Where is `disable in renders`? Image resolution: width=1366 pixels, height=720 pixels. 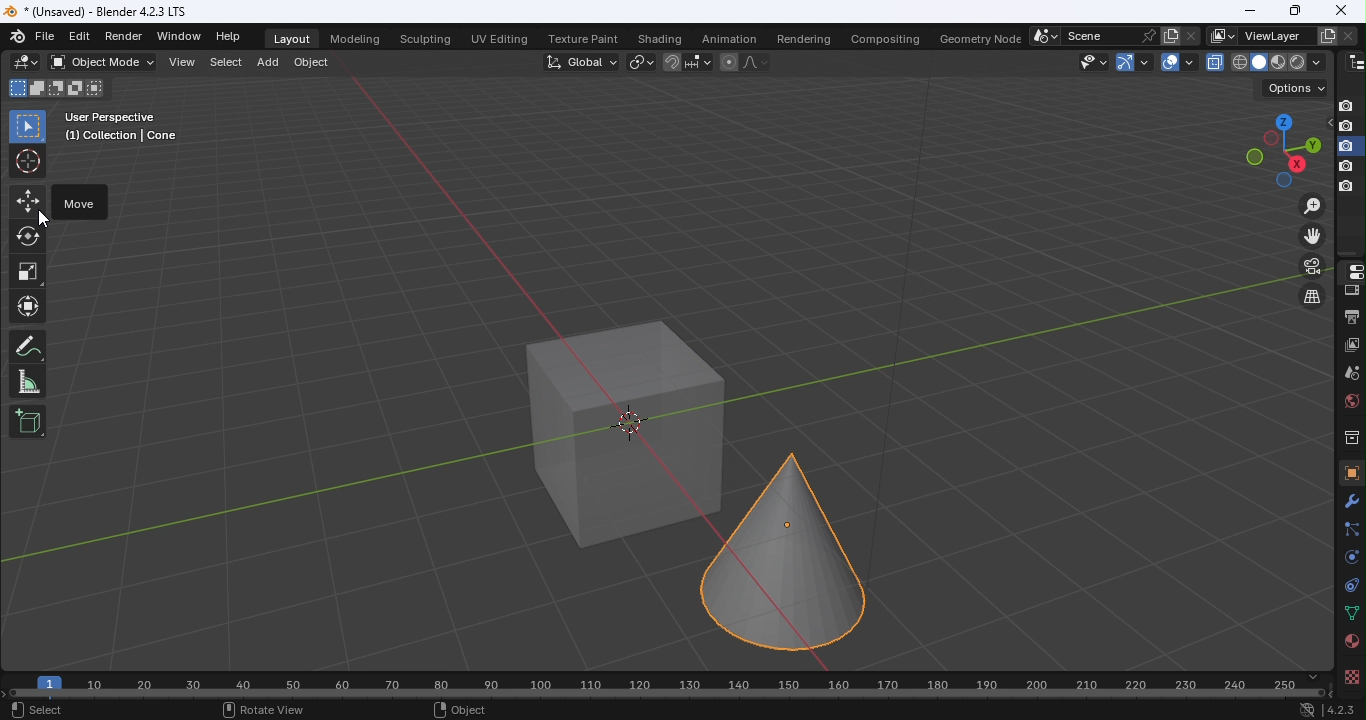
disable in renders is located at coordinates (1346, 146).